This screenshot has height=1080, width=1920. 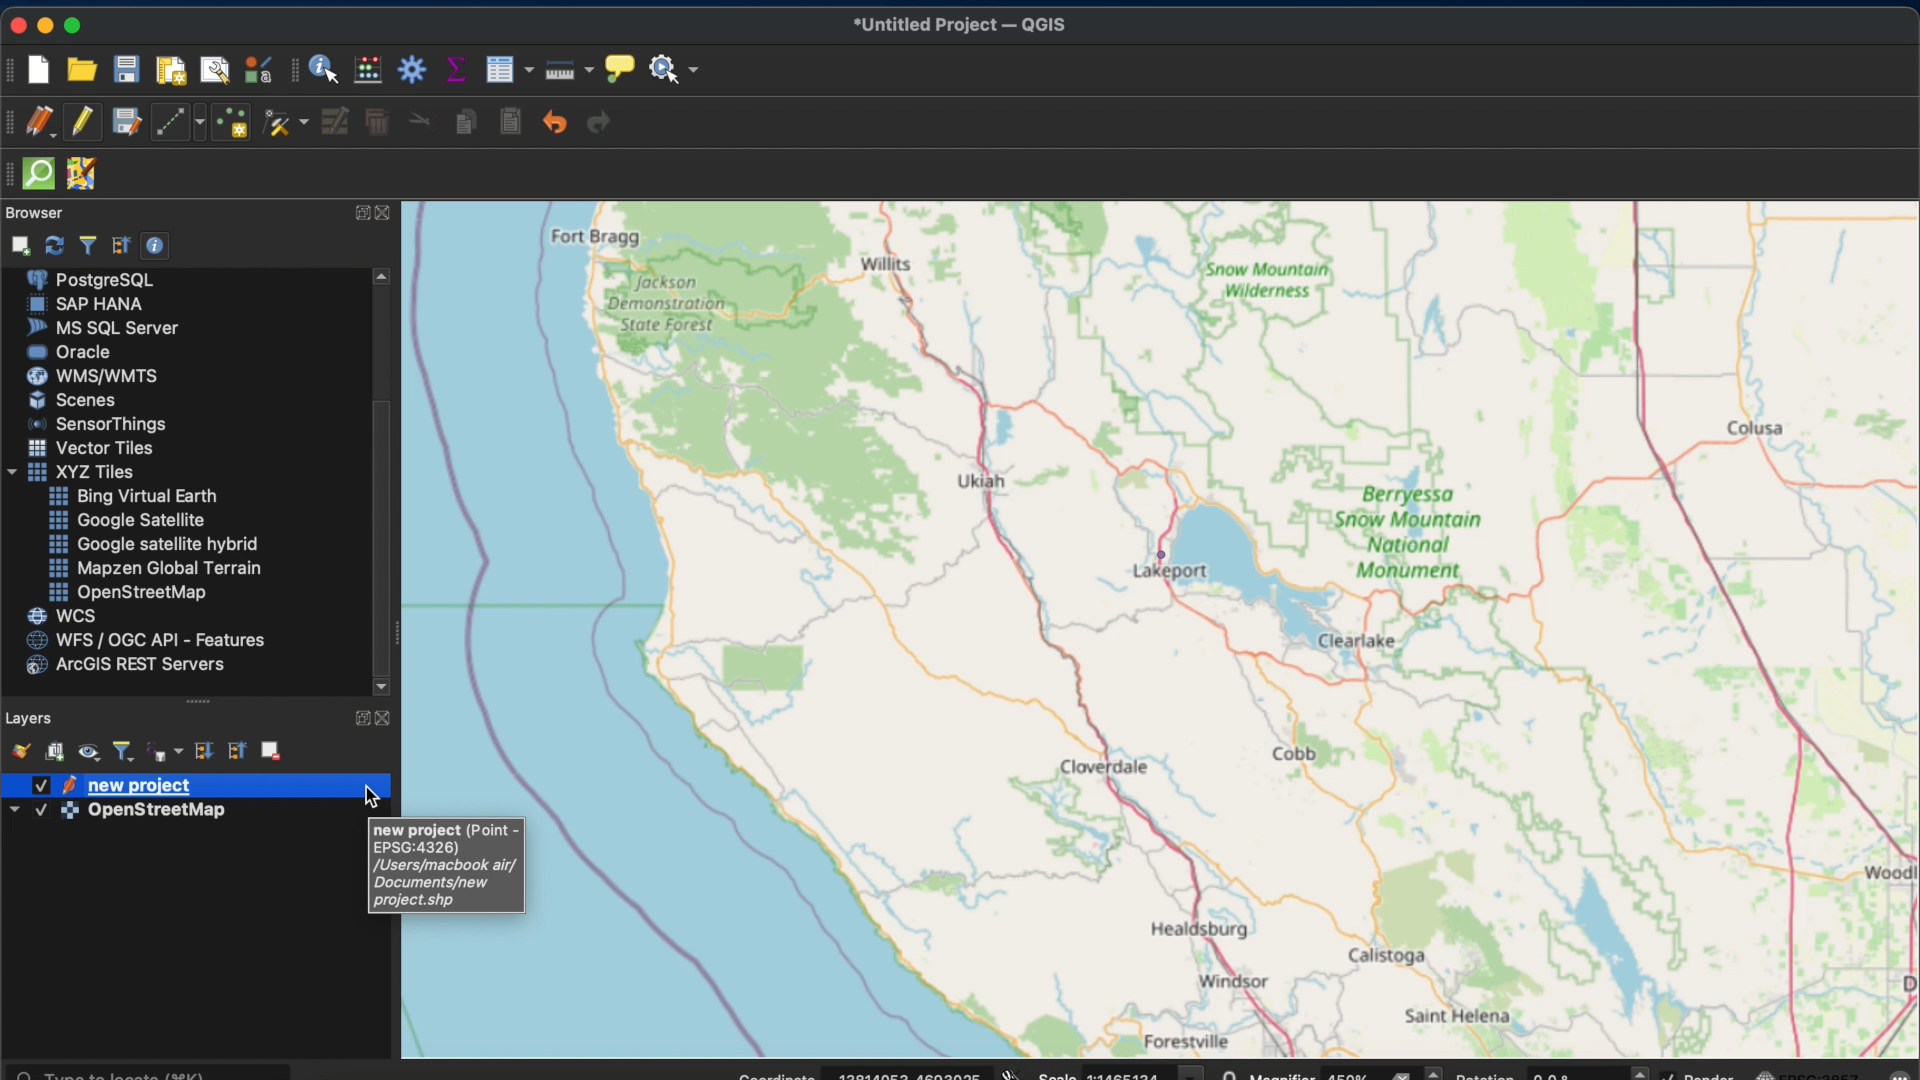 What do you see at coordinates (71, 399) in the screenshot?
I see `scenes` at bounding box center [71, 399].